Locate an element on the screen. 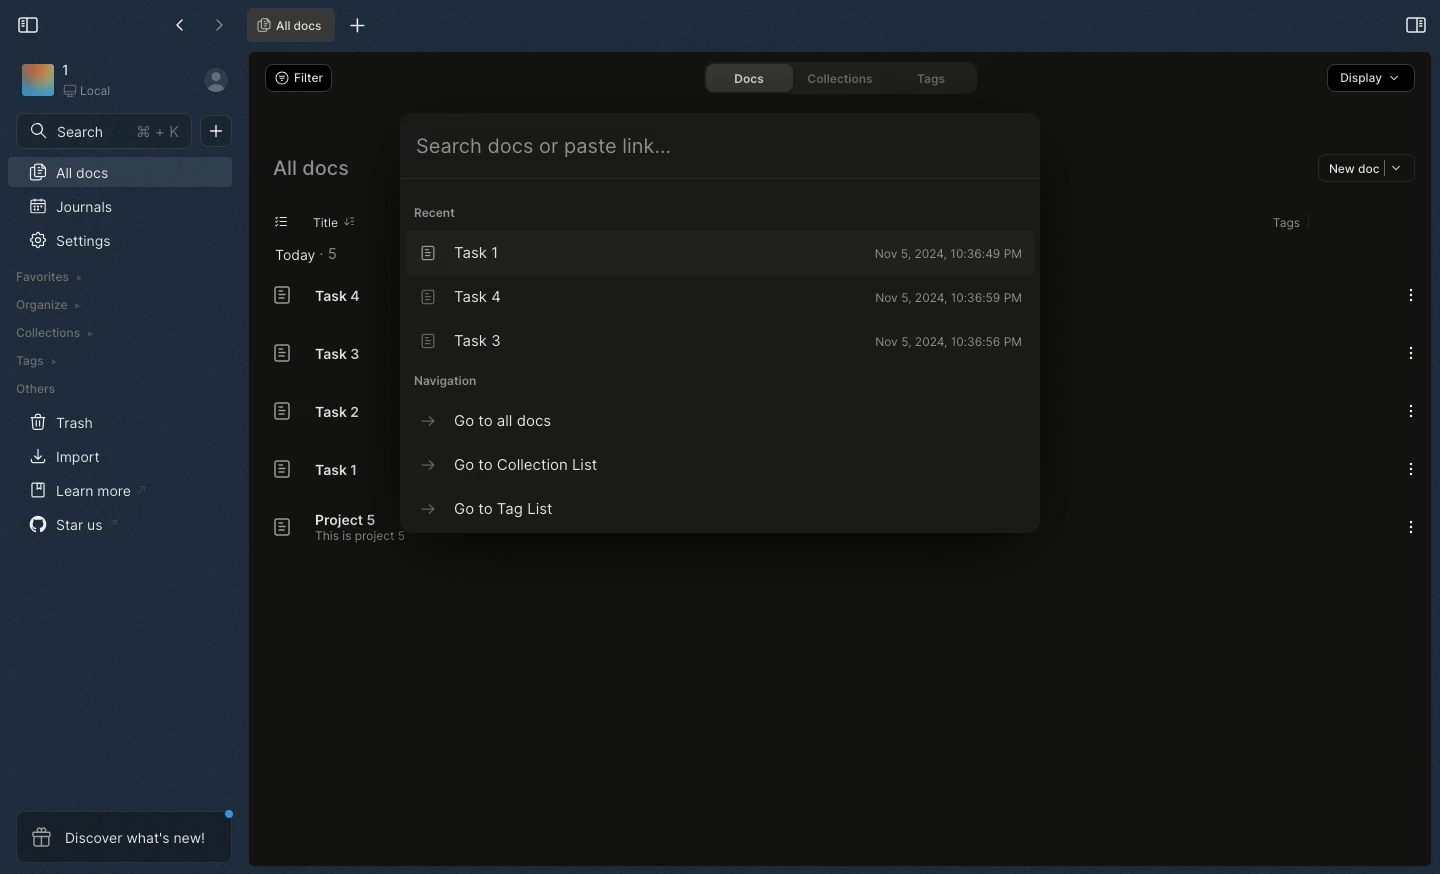 Image resolution: width=1440 pixels, height=874 pixels. Go to all docs is located at coordinates (490, 419).